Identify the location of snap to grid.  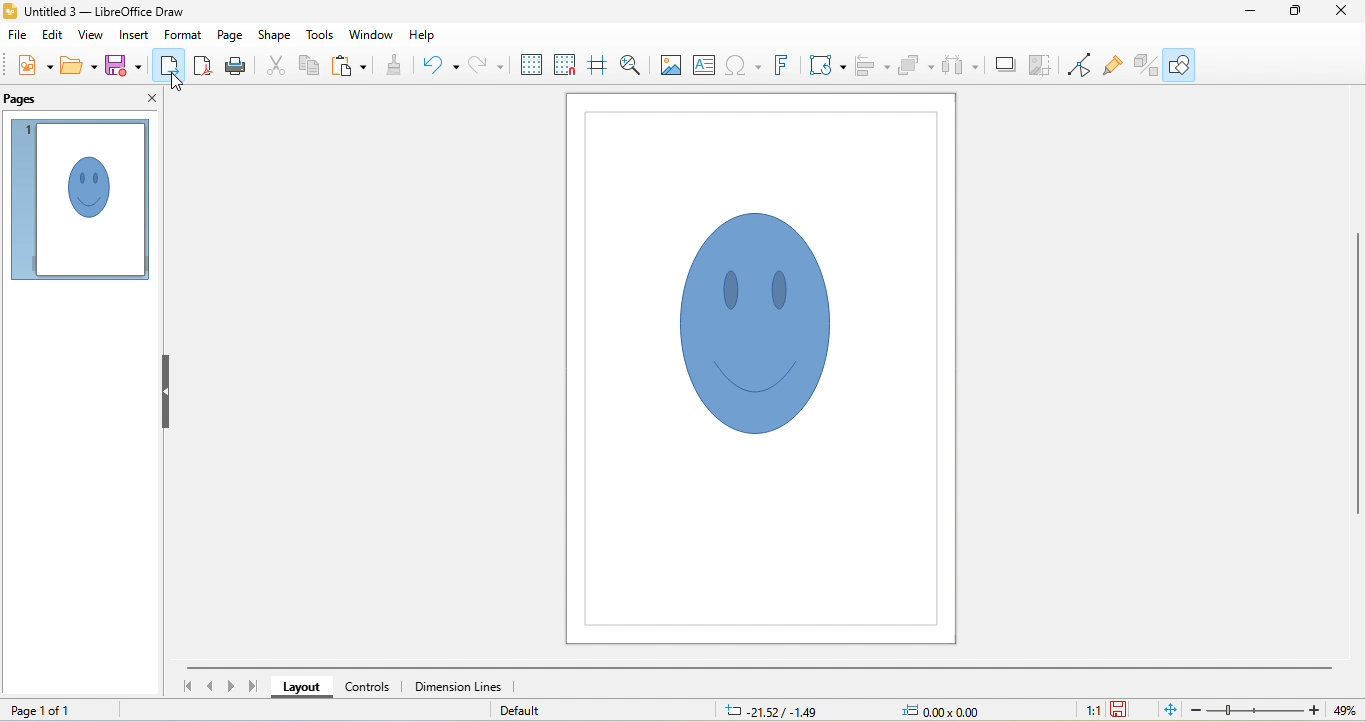
(563, 64).